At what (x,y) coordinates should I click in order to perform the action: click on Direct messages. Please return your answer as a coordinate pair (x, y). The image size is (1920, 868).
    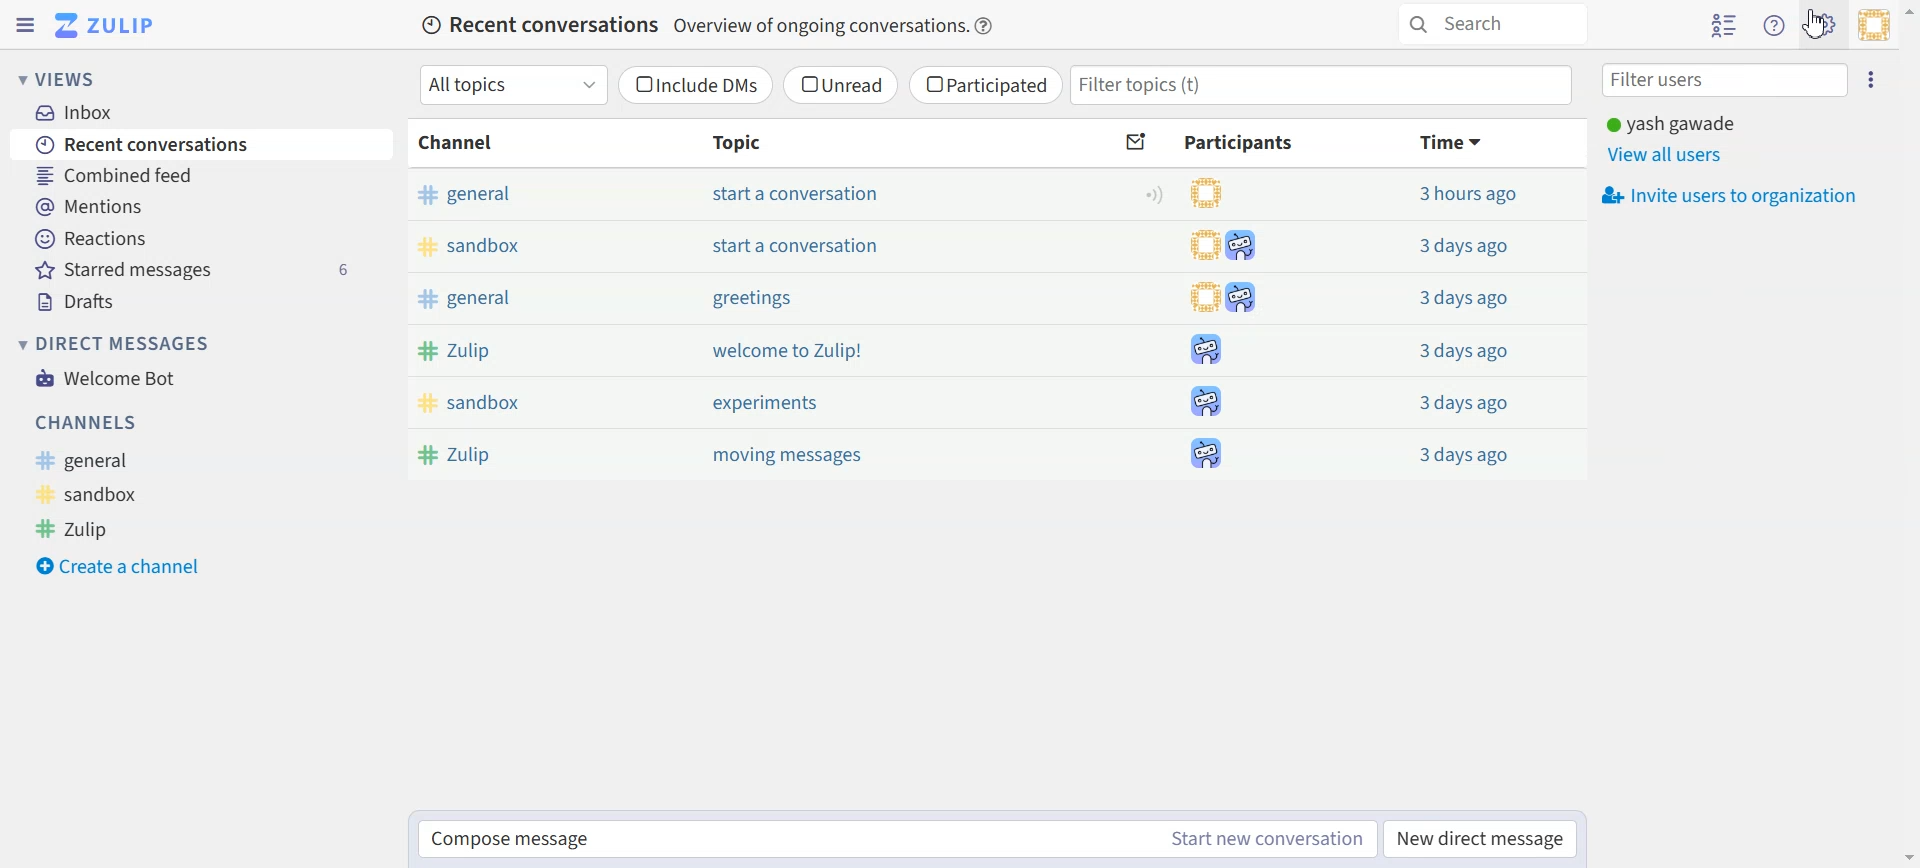
    Looking at the image, I should click on (112, 344).